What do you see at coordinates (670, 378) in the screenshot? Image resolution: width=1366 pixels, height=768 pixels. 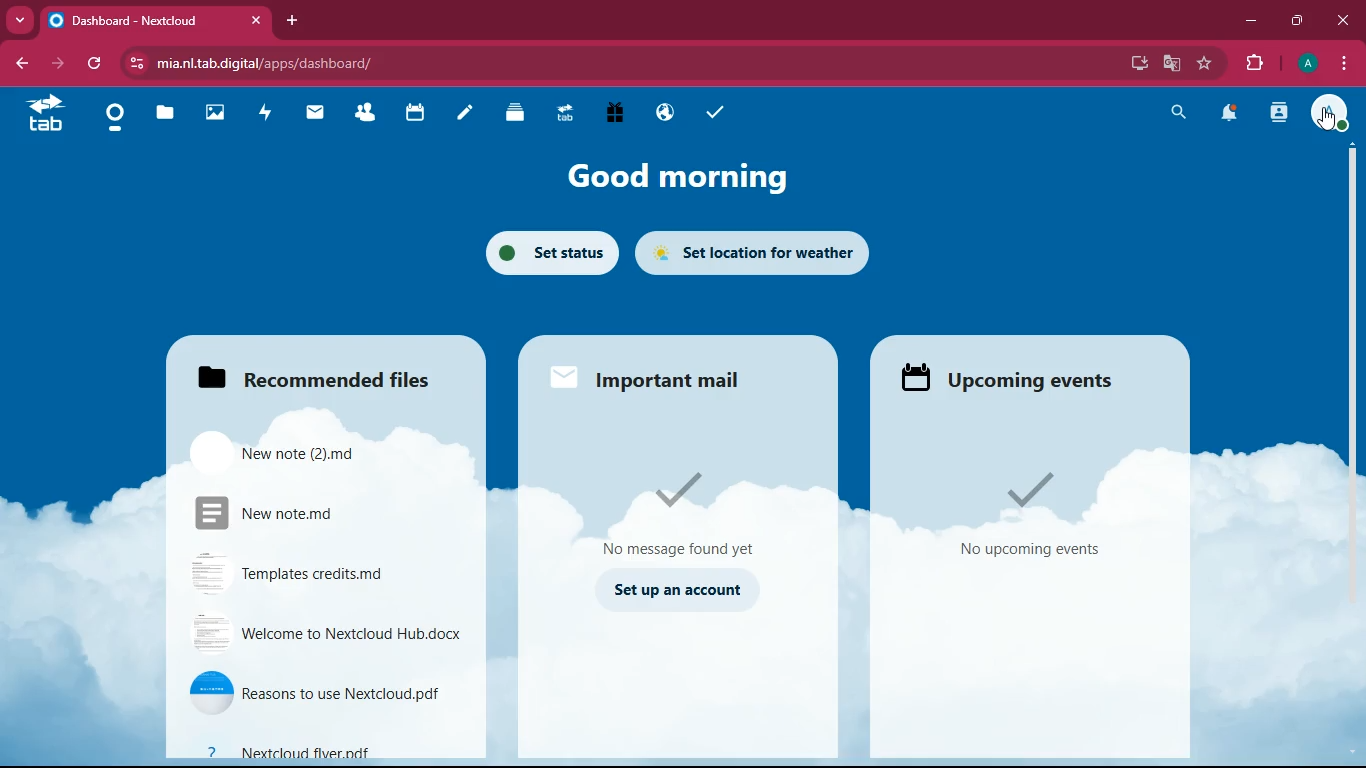 I see `mail` at bounding box center [670, 378].